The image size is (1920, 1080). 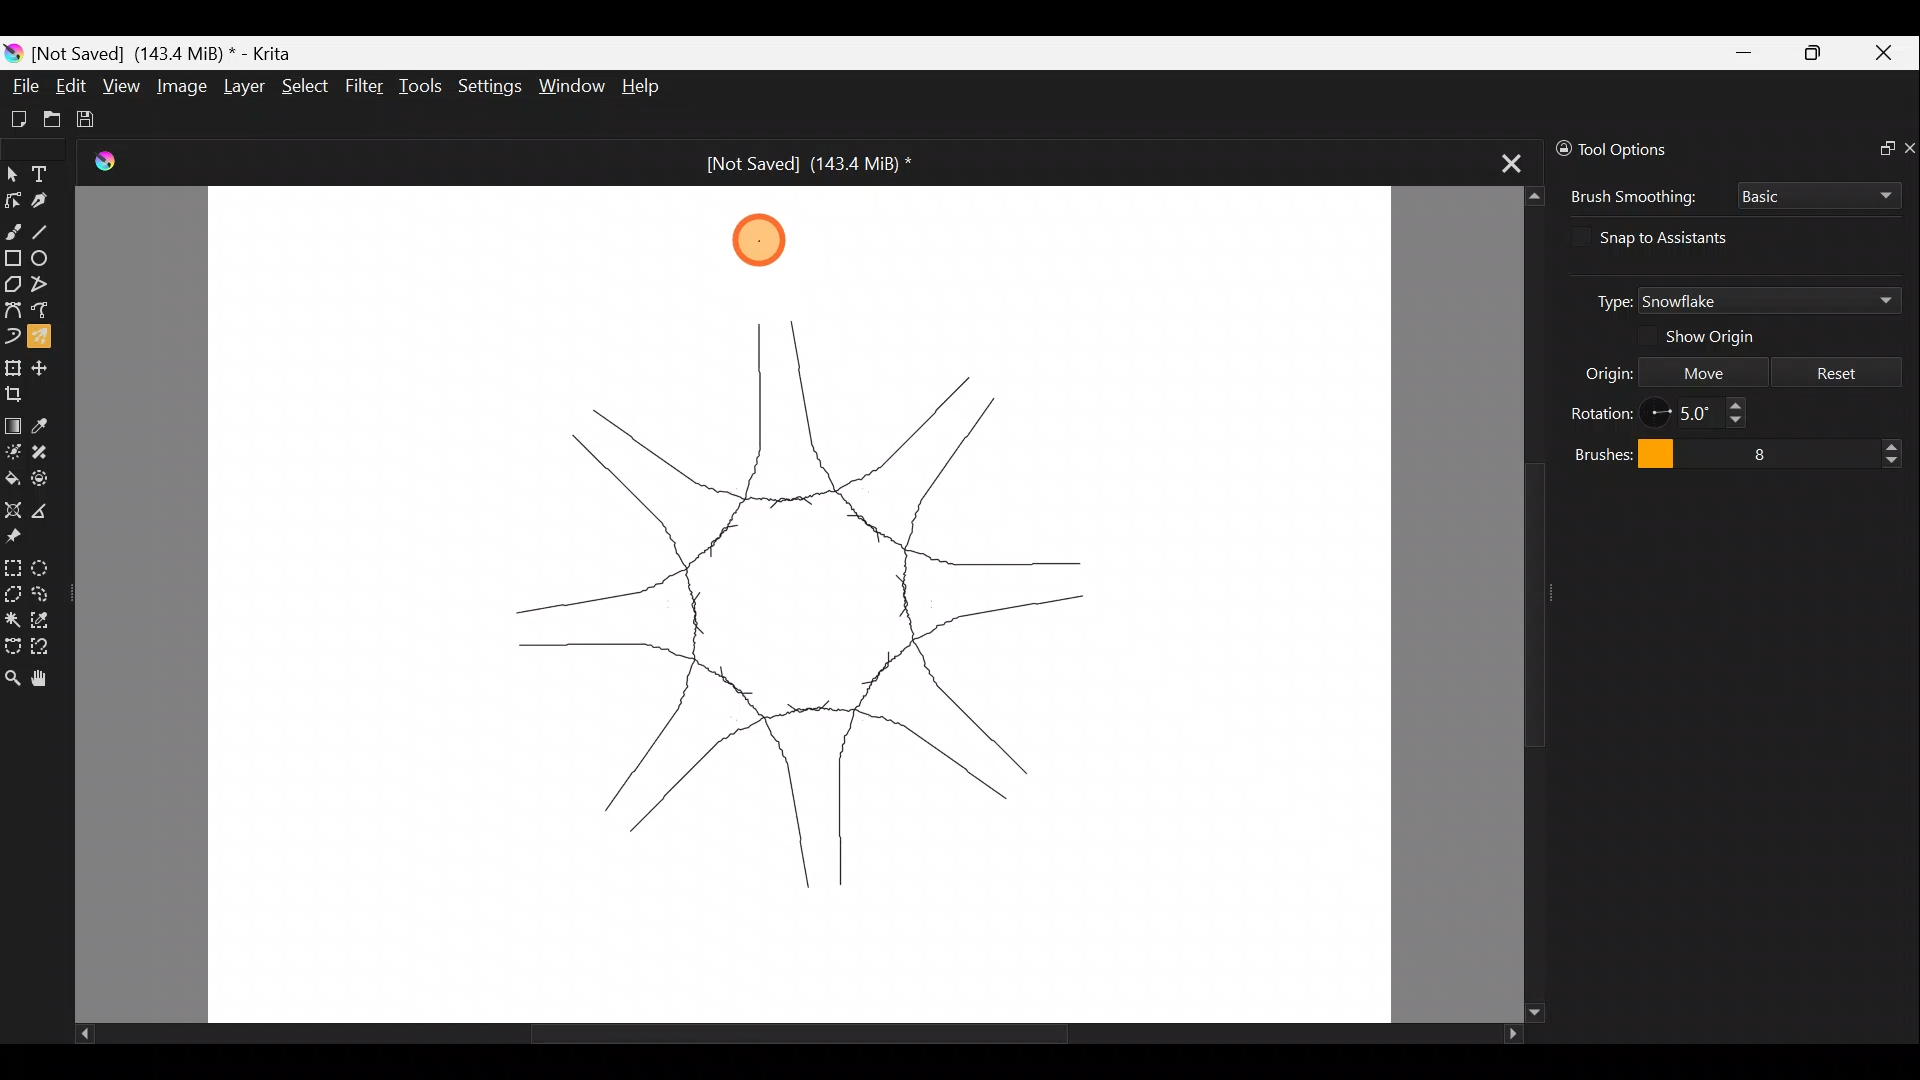 I want to click on Contiguous selection tool, so click(x=12, y=616).